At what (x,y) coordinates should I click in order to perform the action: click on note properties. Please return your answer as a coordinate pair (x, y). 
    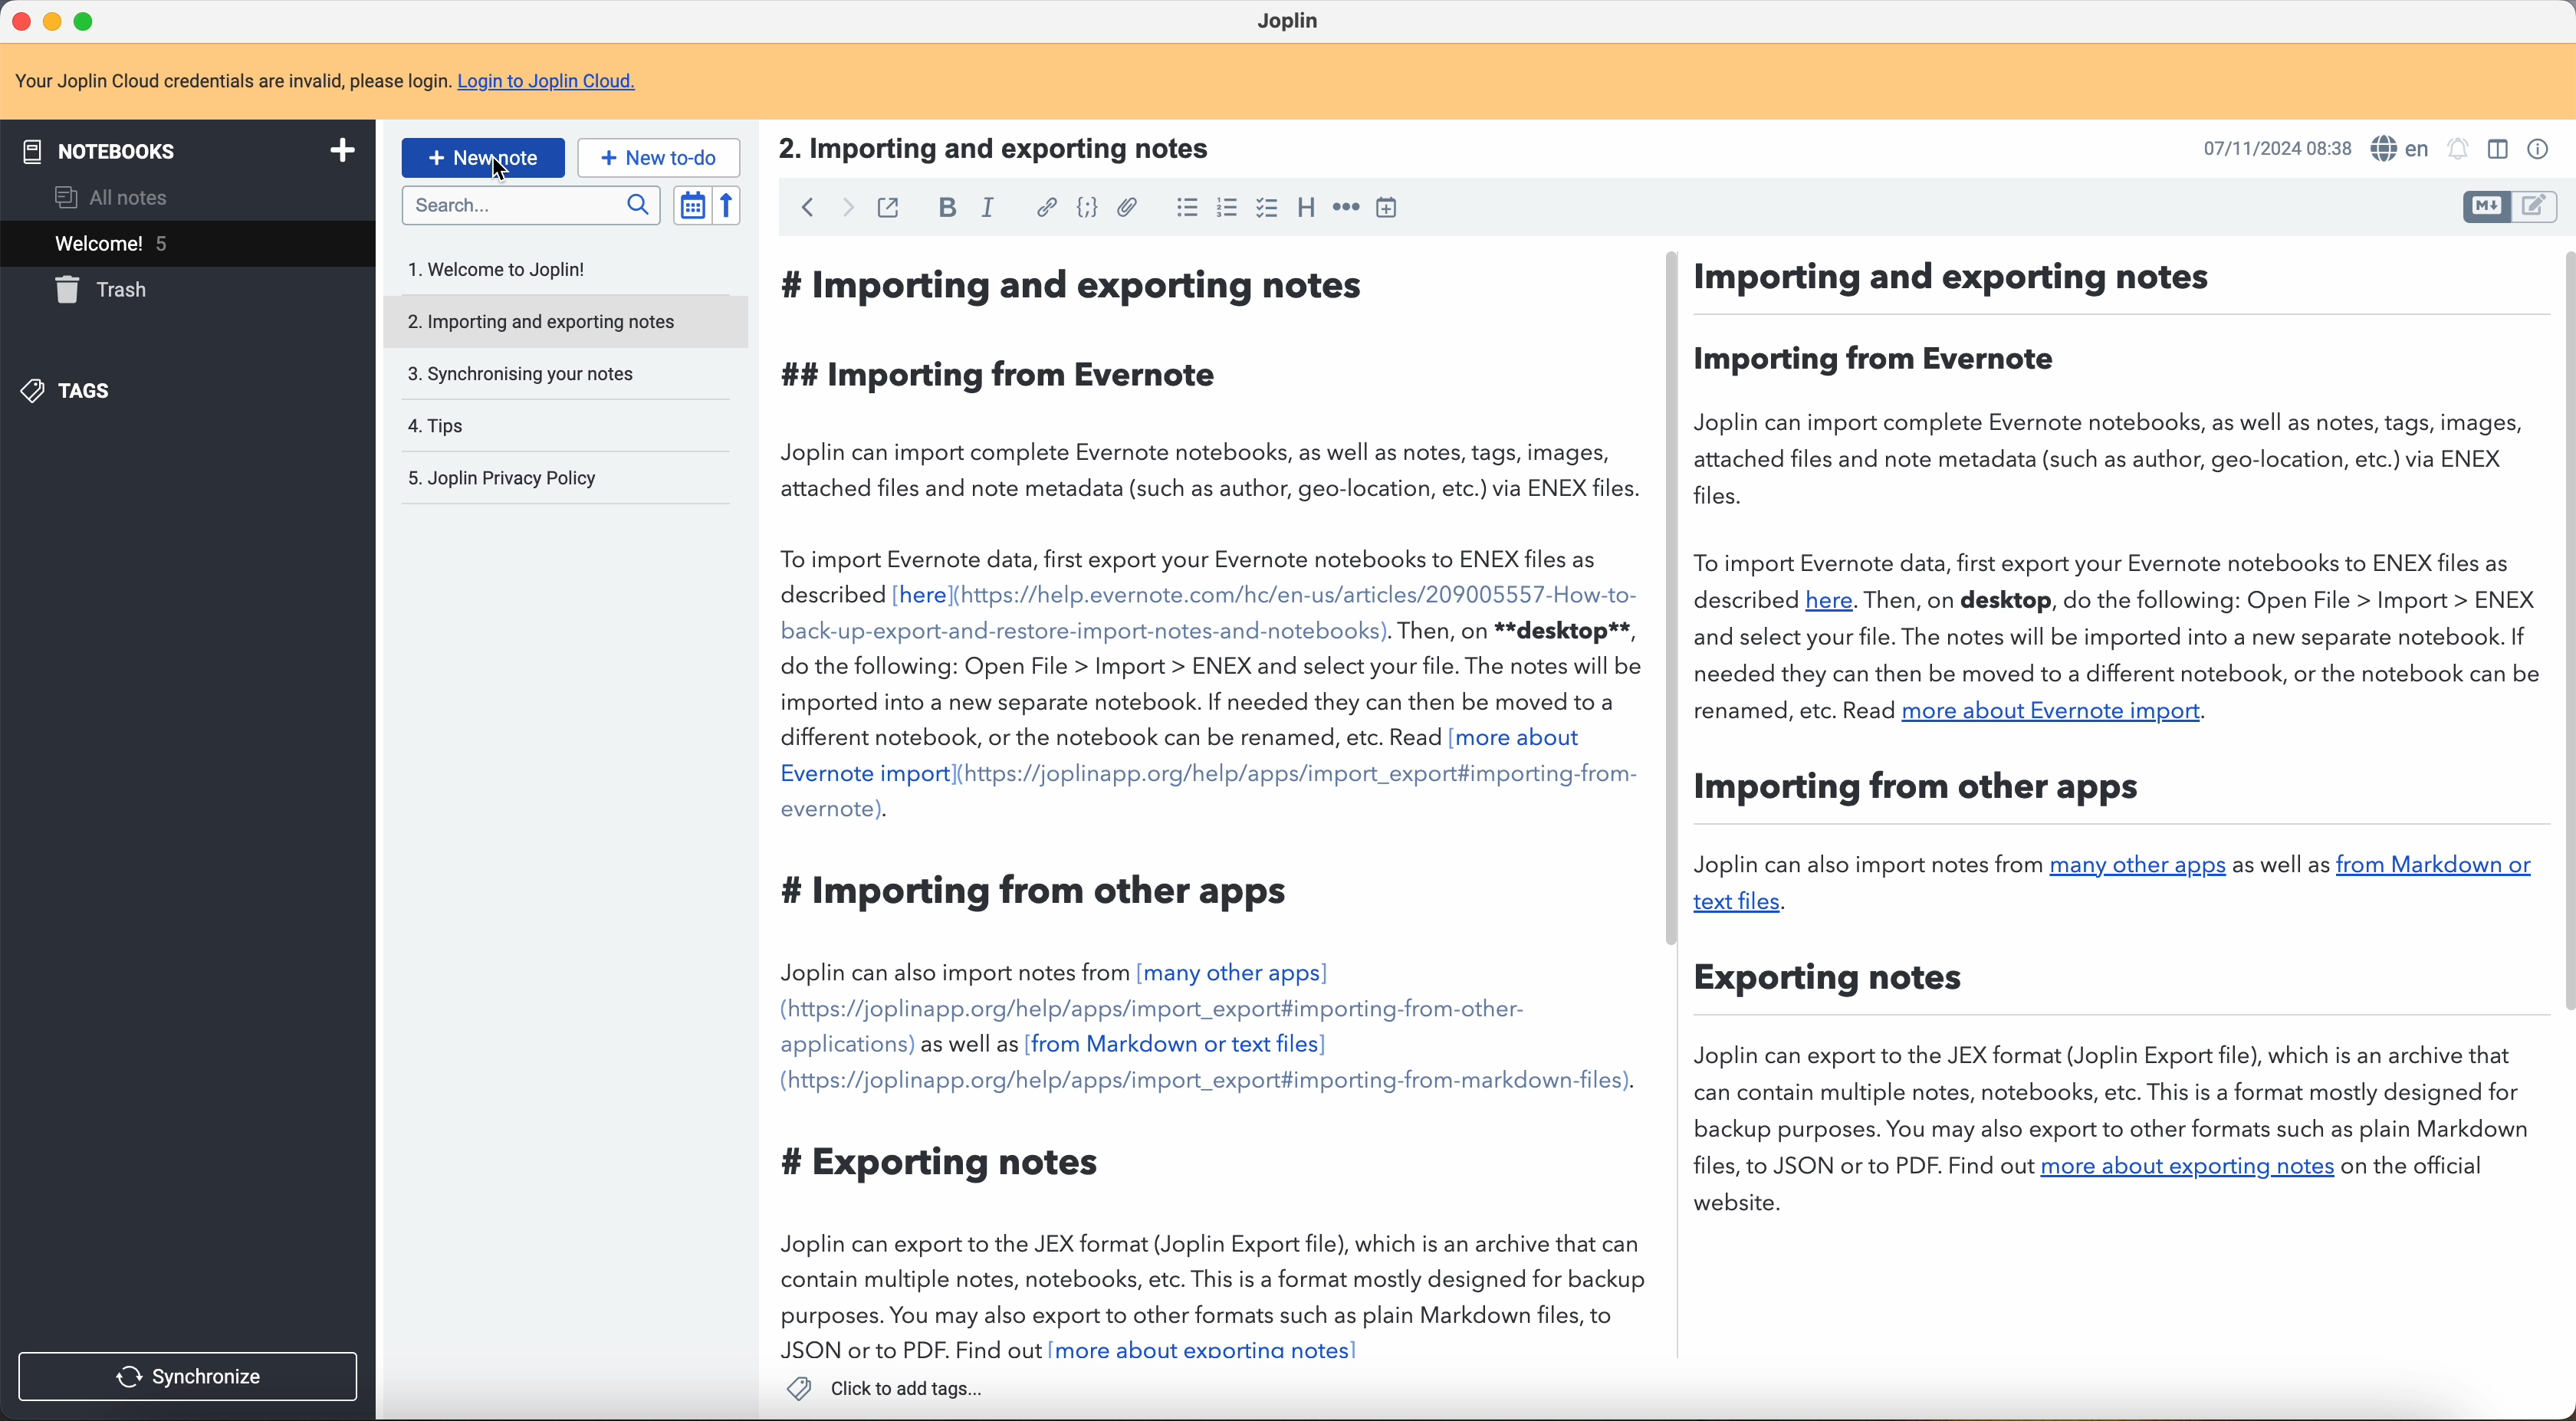
    Looking at the image, I should click on (2539, 150).